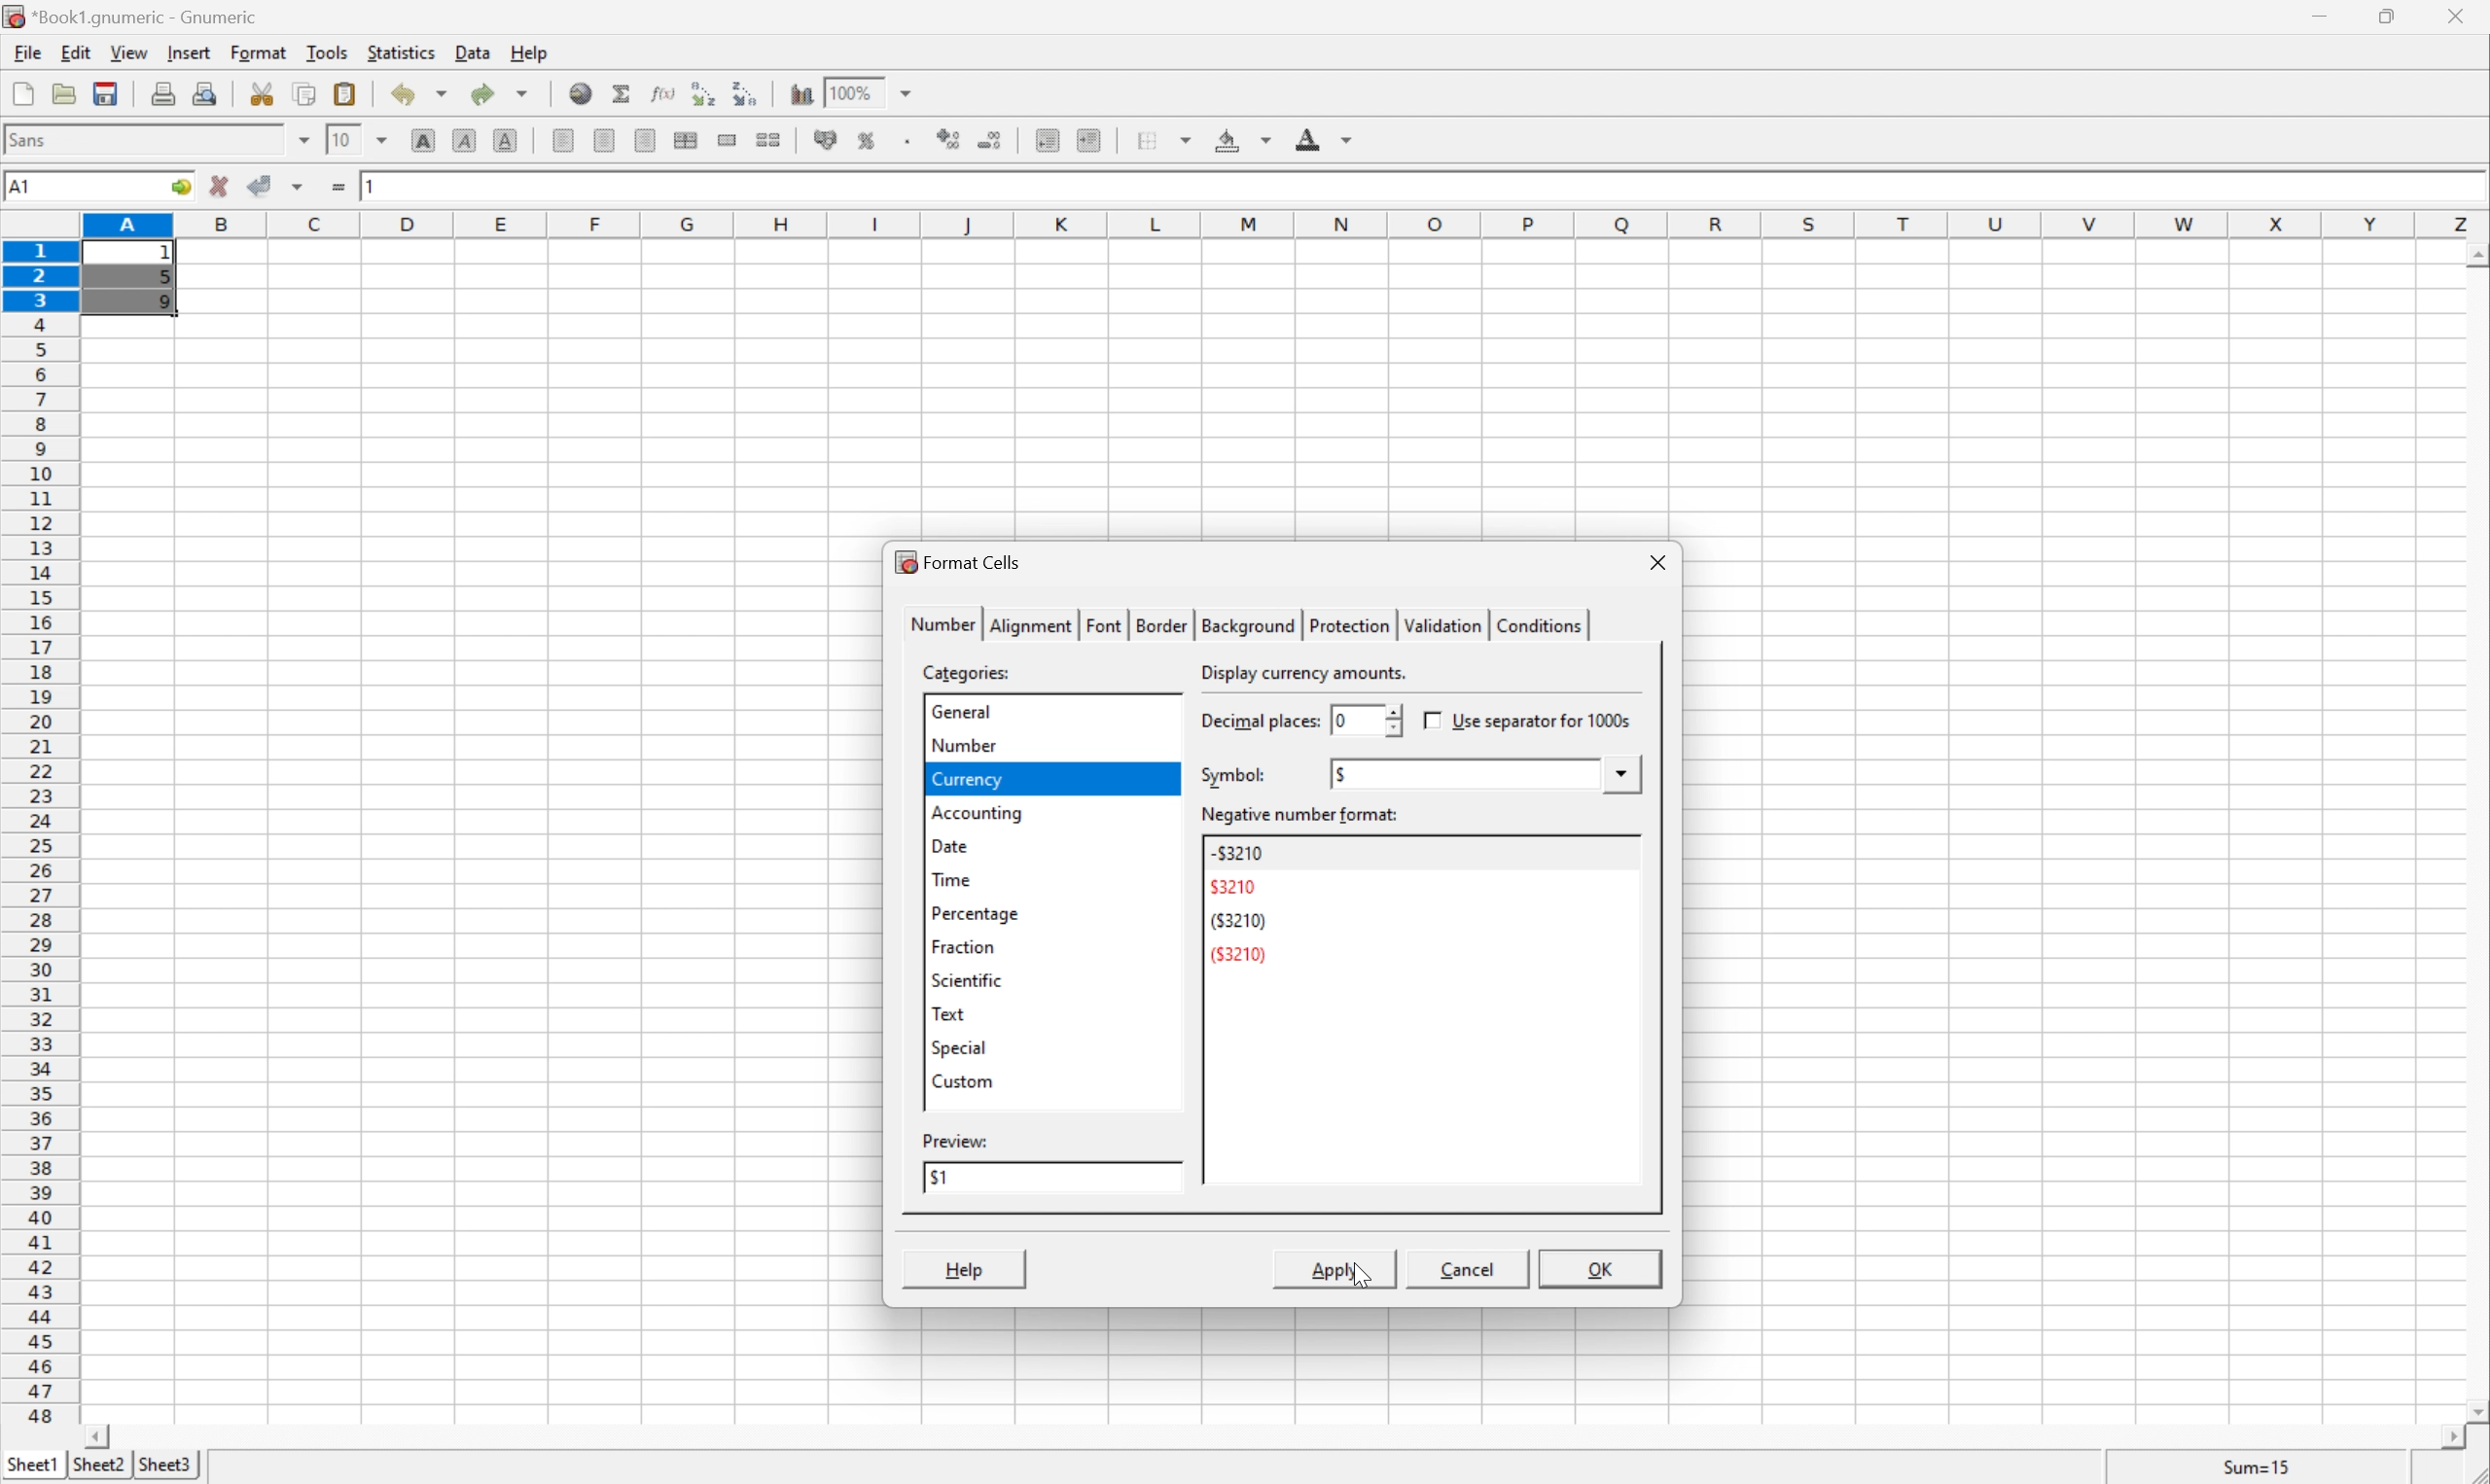  I want to click on accounting, so click(979, 812).